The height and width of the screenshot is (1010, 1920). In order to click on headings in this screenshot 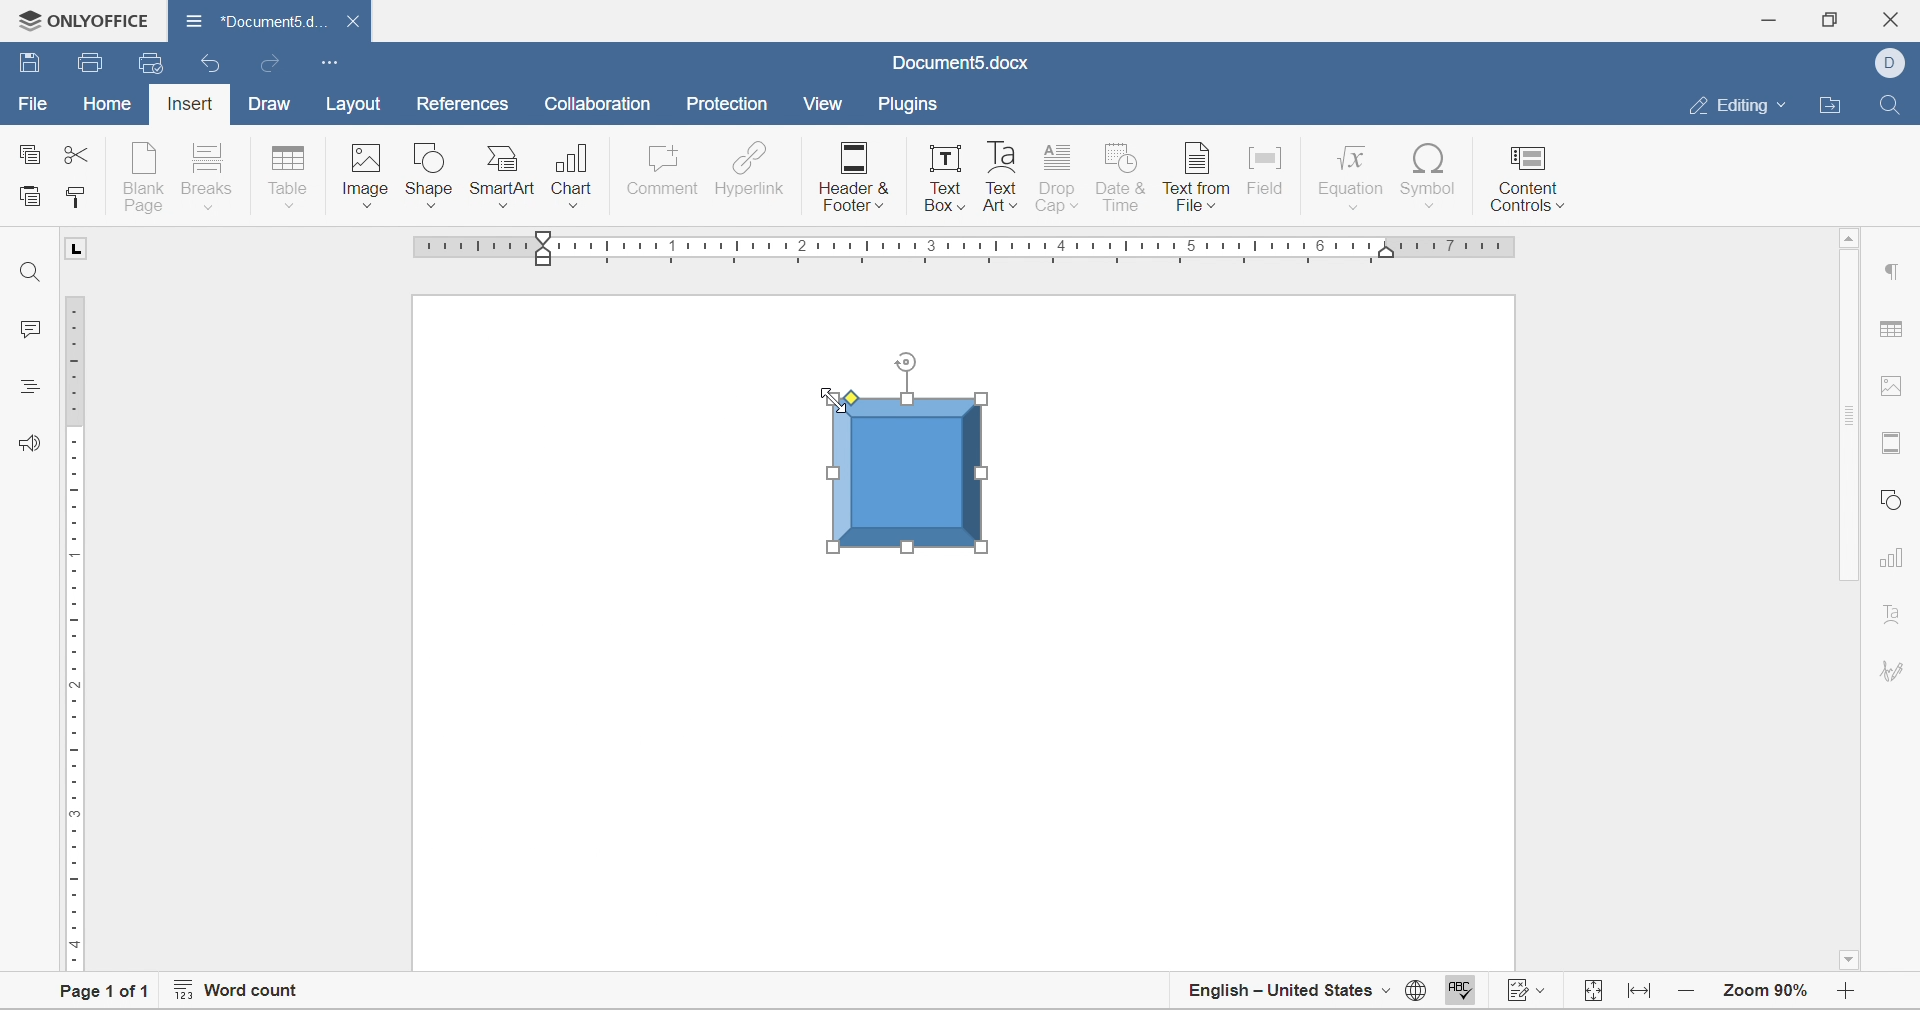, I will do `click(31, 386)`.